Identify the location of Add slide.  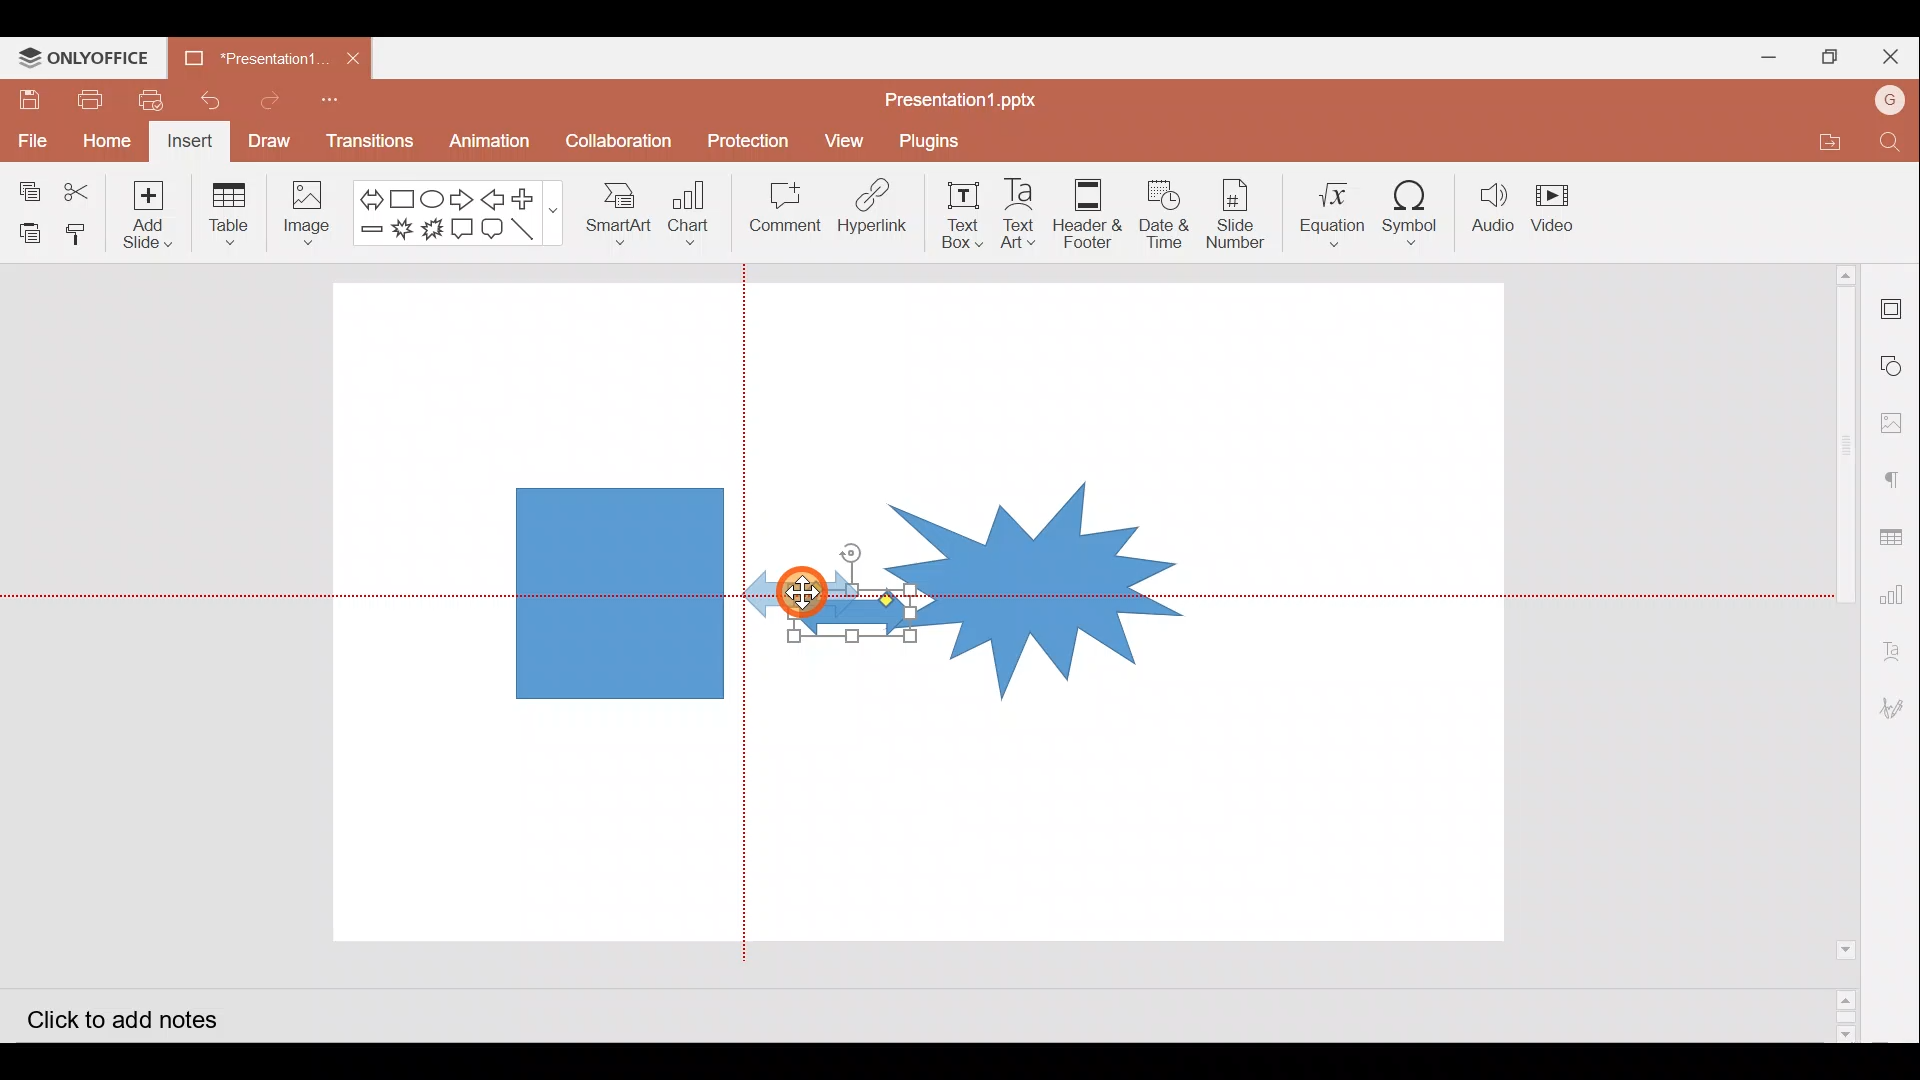
(157, 215).